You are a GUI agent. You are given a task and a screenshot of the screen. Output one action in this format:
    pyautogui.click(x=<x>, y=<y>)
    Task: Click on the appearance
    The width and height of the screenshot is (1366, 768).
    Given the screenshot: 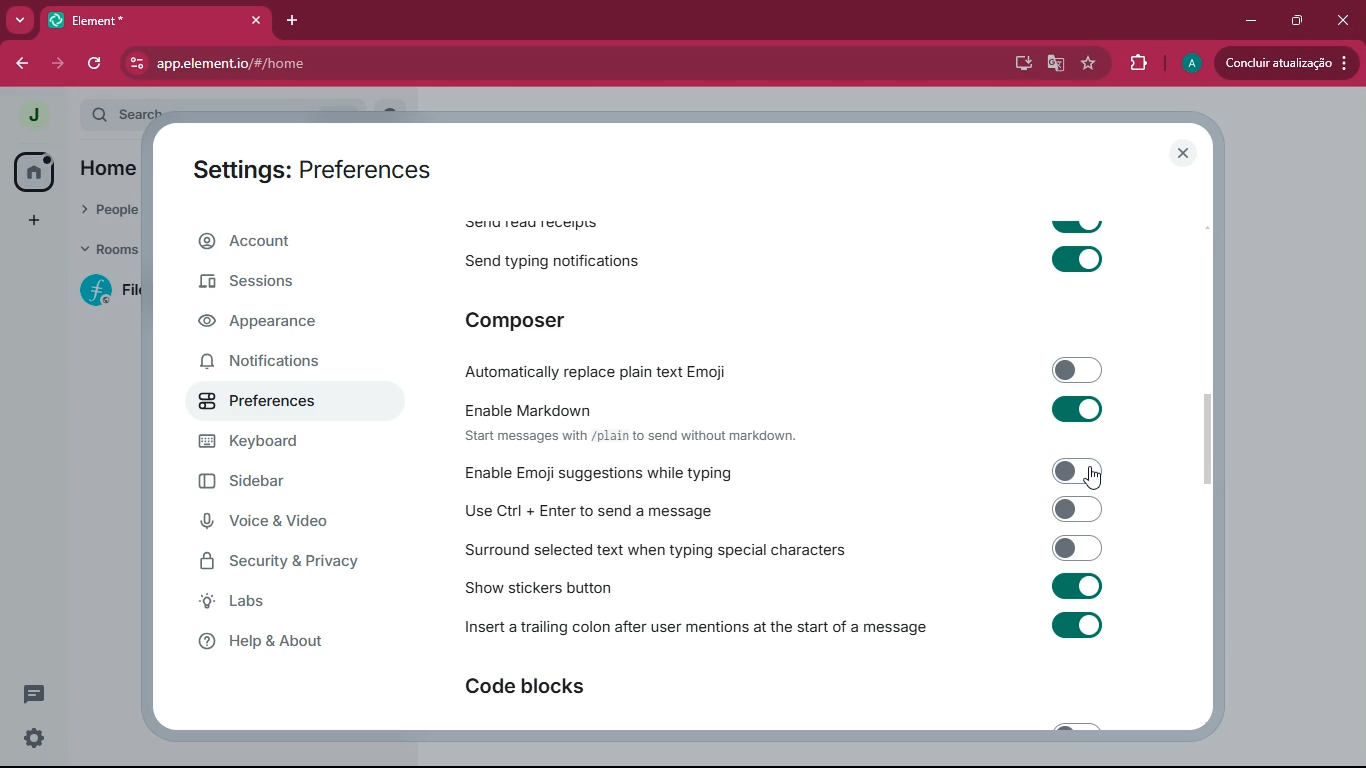 What is the action you would take?
    pyautogui.click(x=274, y=323)
    